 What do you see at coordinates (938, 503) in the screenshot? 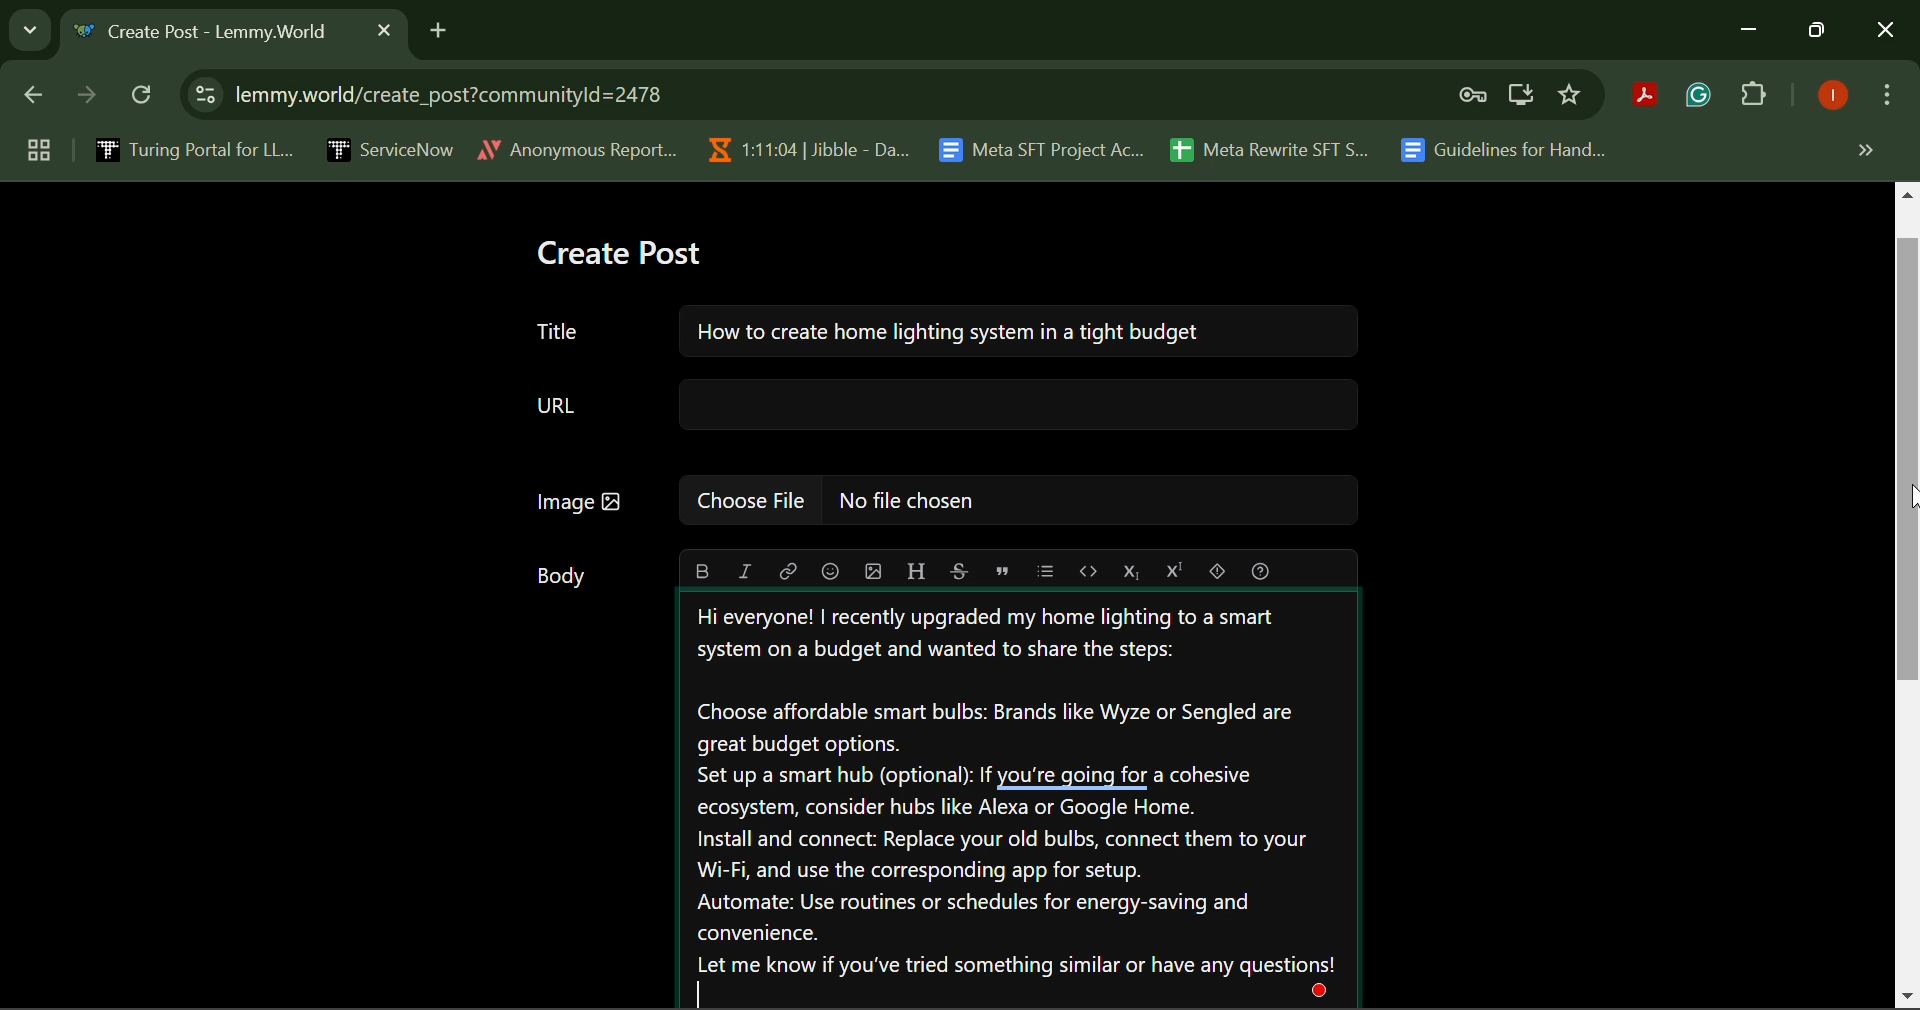
I see `Image Upload Box` at bounding box center [938, 503].